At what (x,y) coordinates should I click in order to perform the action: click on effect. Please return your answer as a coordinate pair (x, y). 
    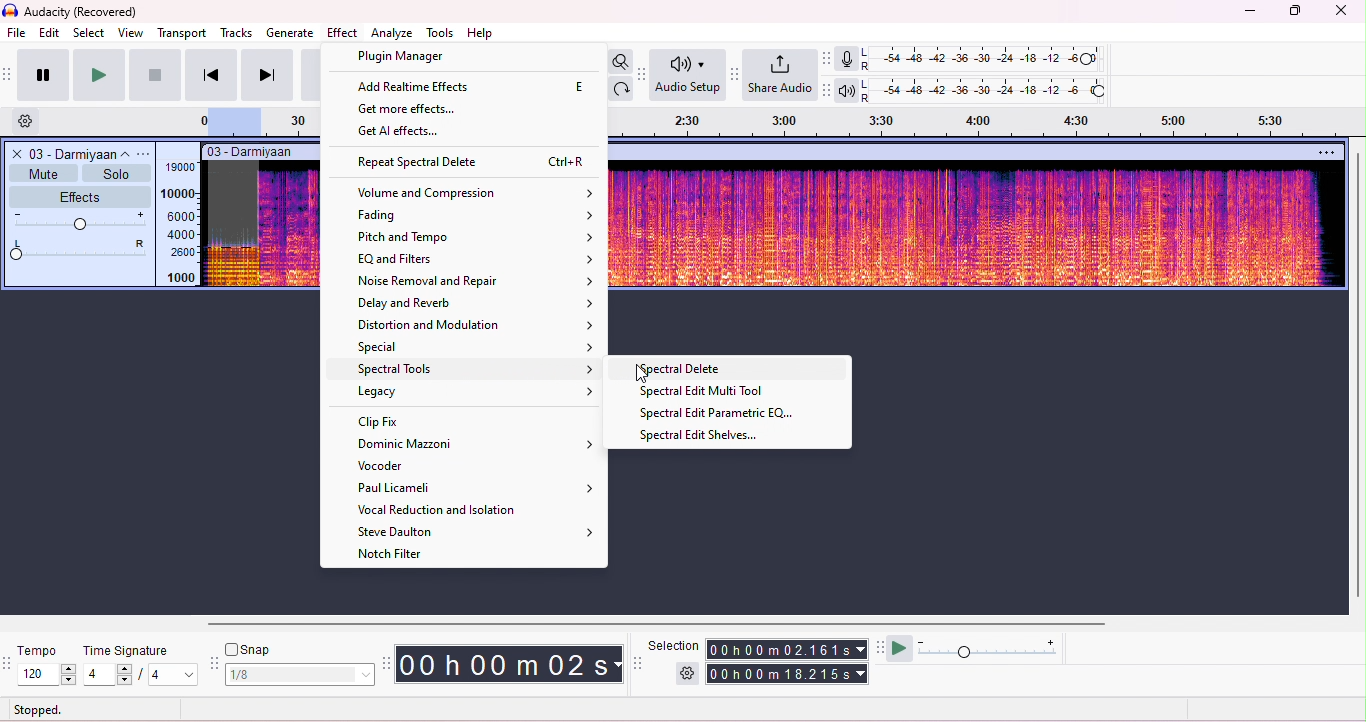
    Looking at the image, I should click on (343, 32).